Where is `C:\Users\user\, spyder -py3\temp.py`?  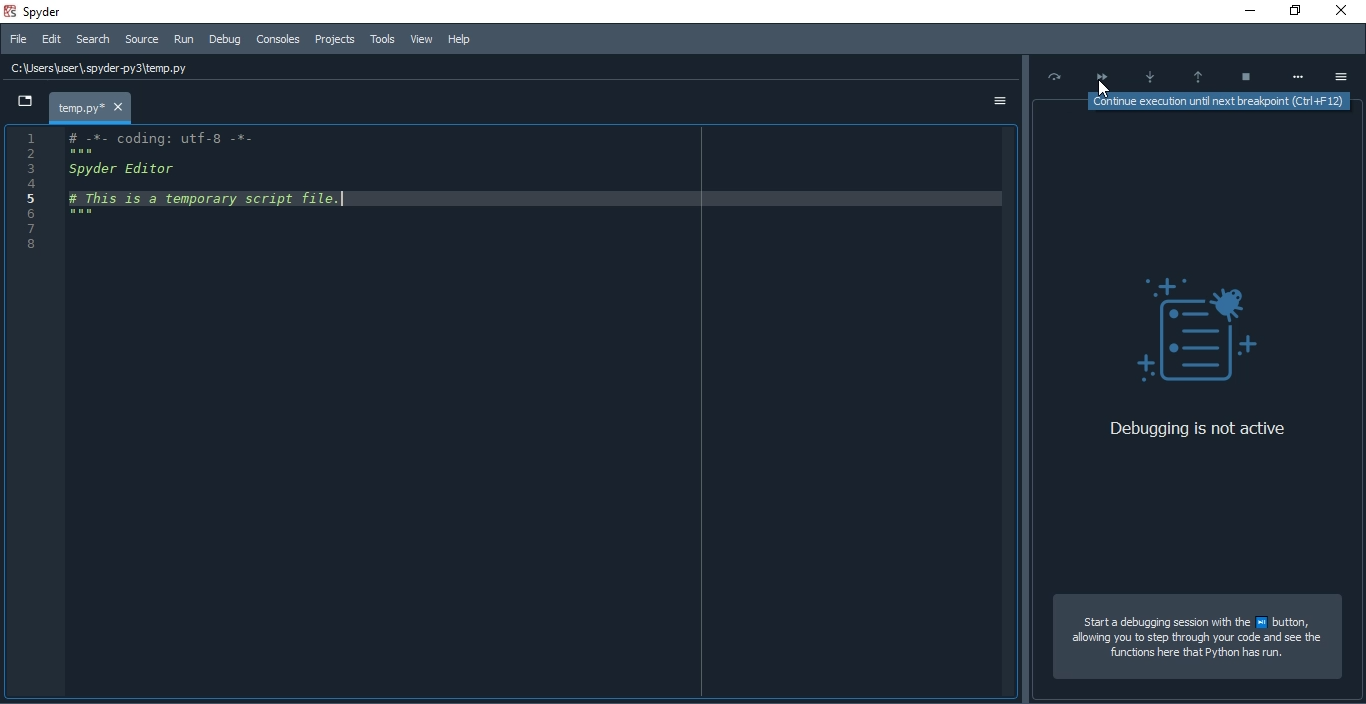
C:\Users\user\, spyder -py3\temp.py is located at coordinates (105, 69).